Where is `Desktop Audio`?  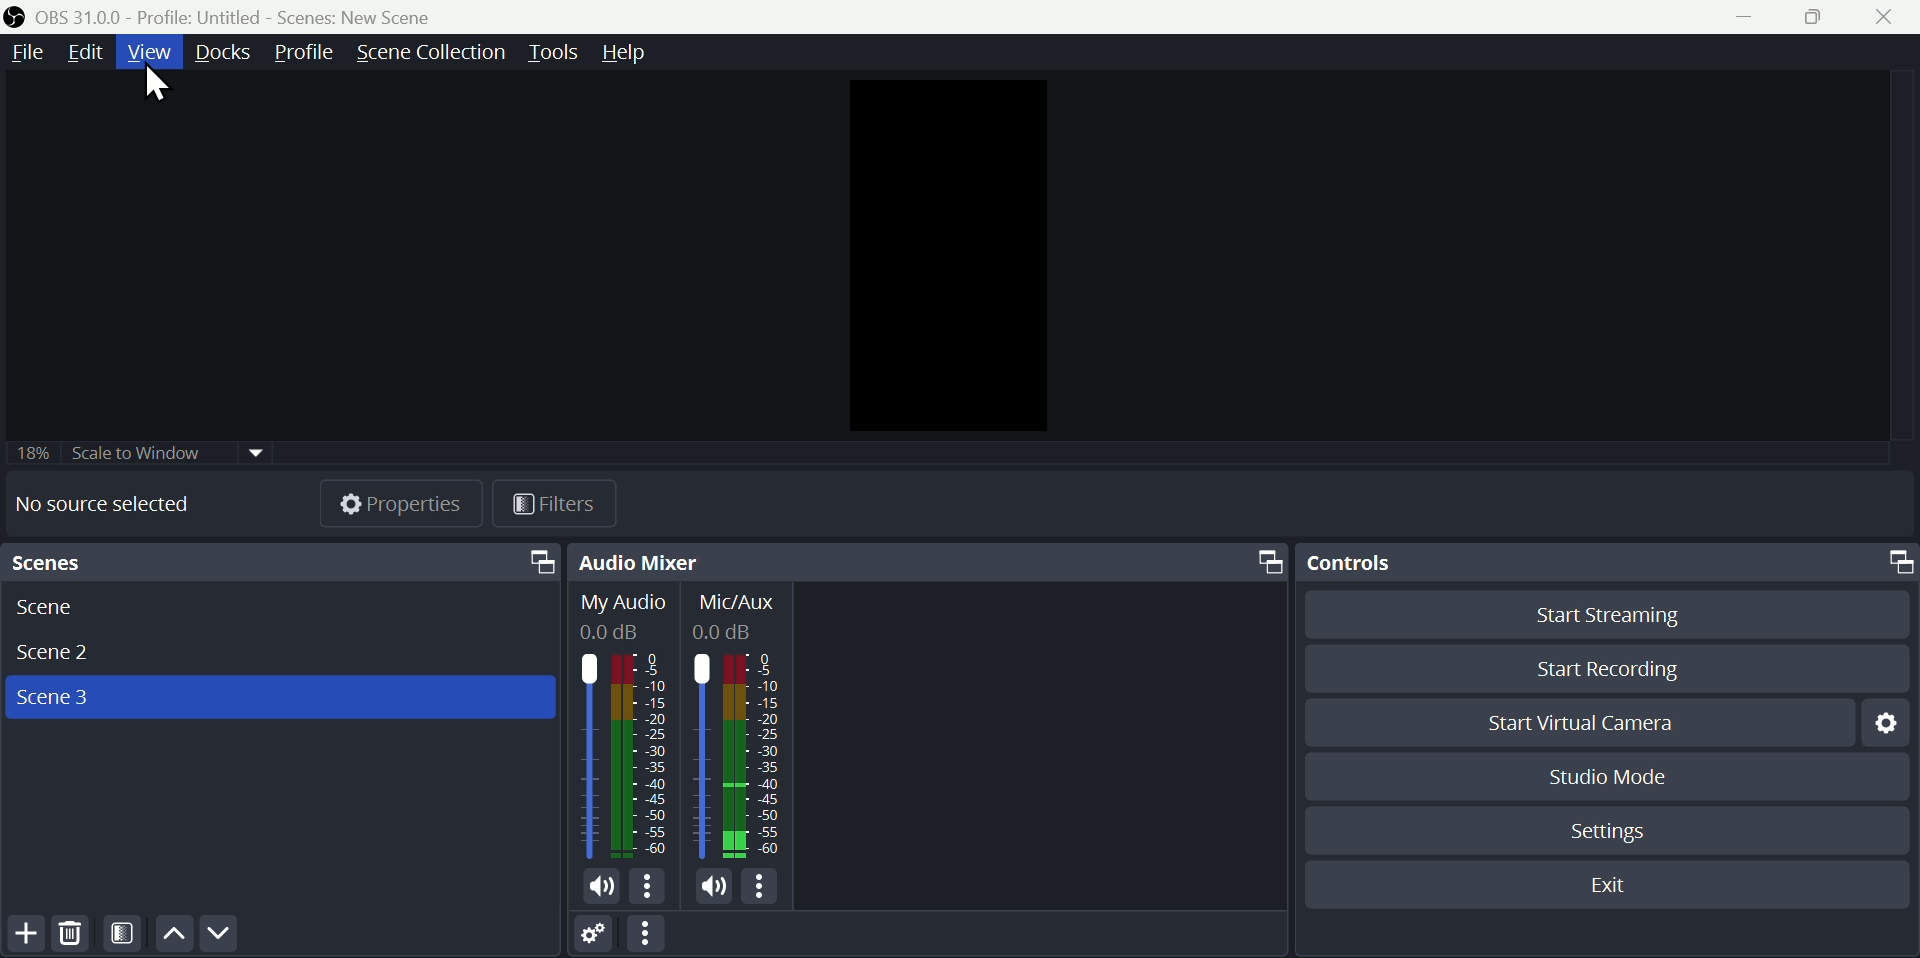
Desktop Audio is located at coordinates (624, 726).